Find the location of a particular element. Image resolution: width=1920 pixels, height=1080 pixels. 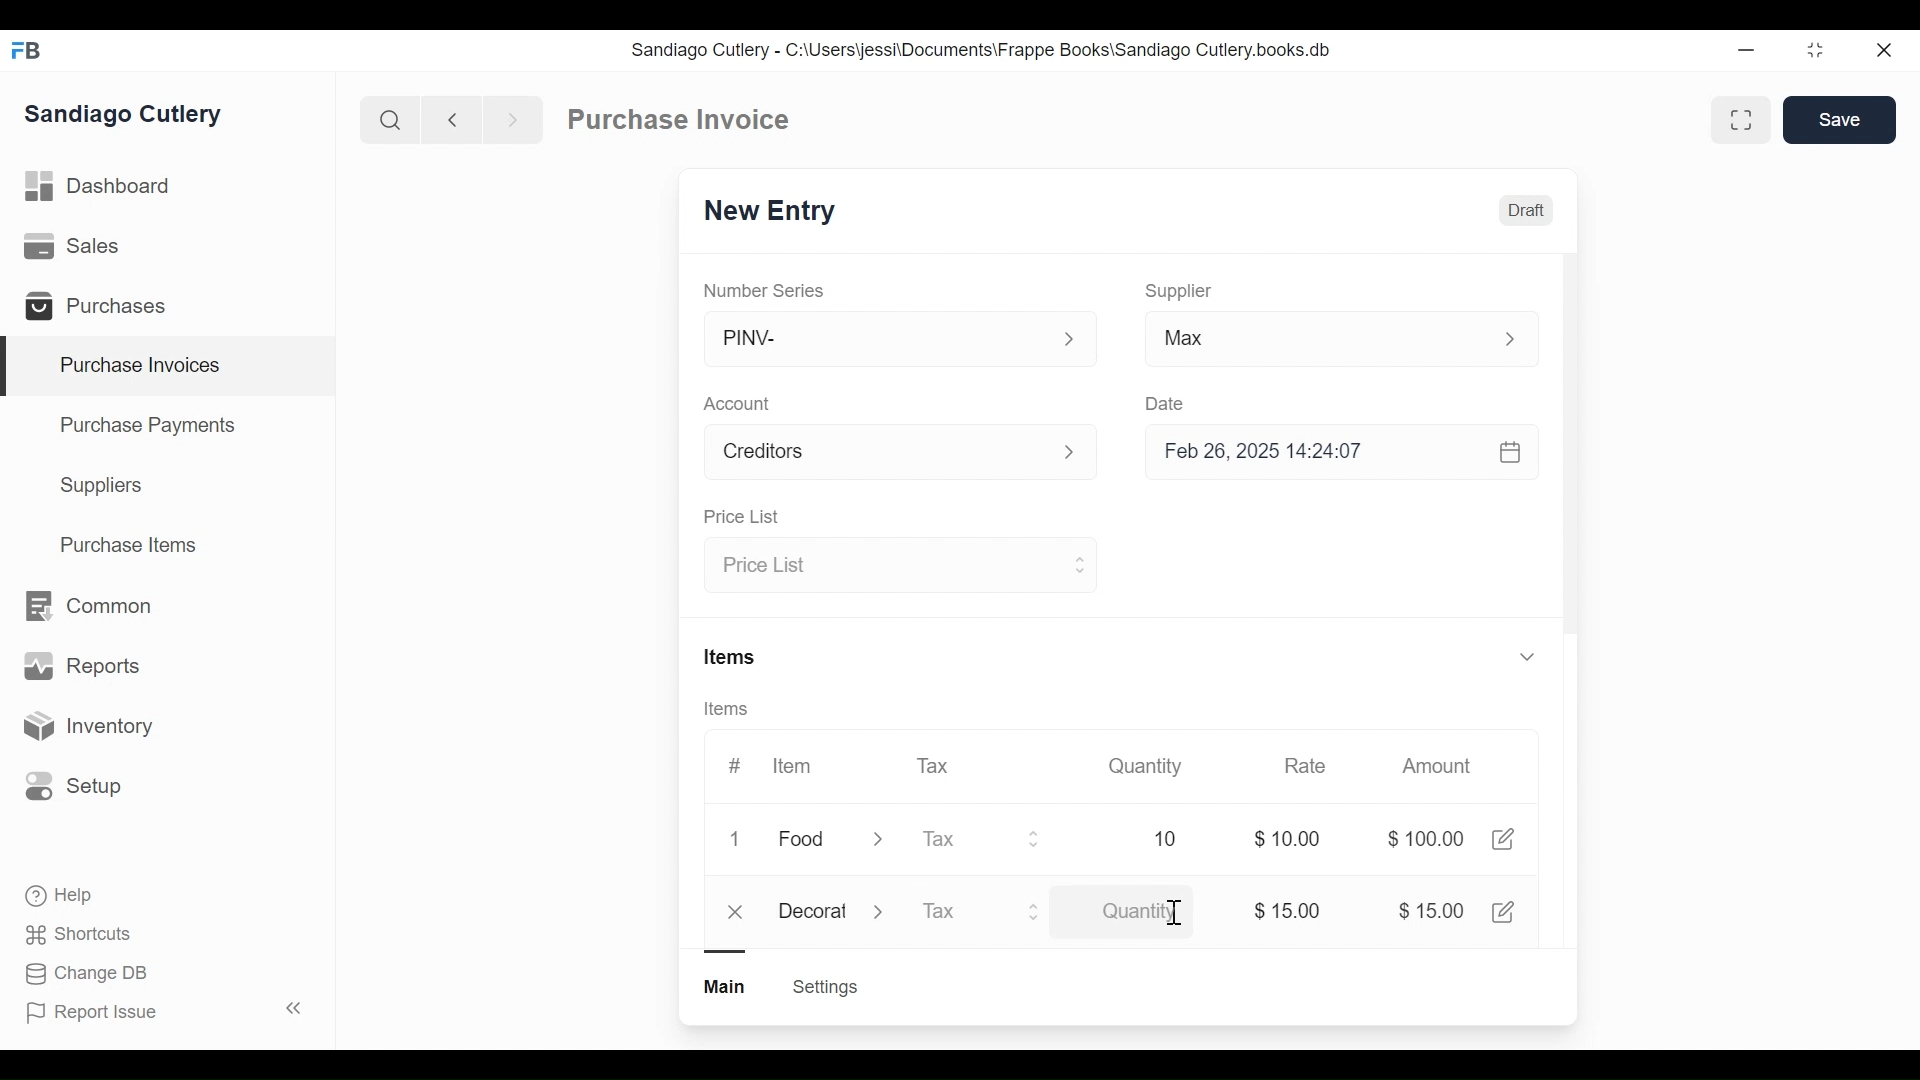

Shortcuts is located at coordinates (81, 933).